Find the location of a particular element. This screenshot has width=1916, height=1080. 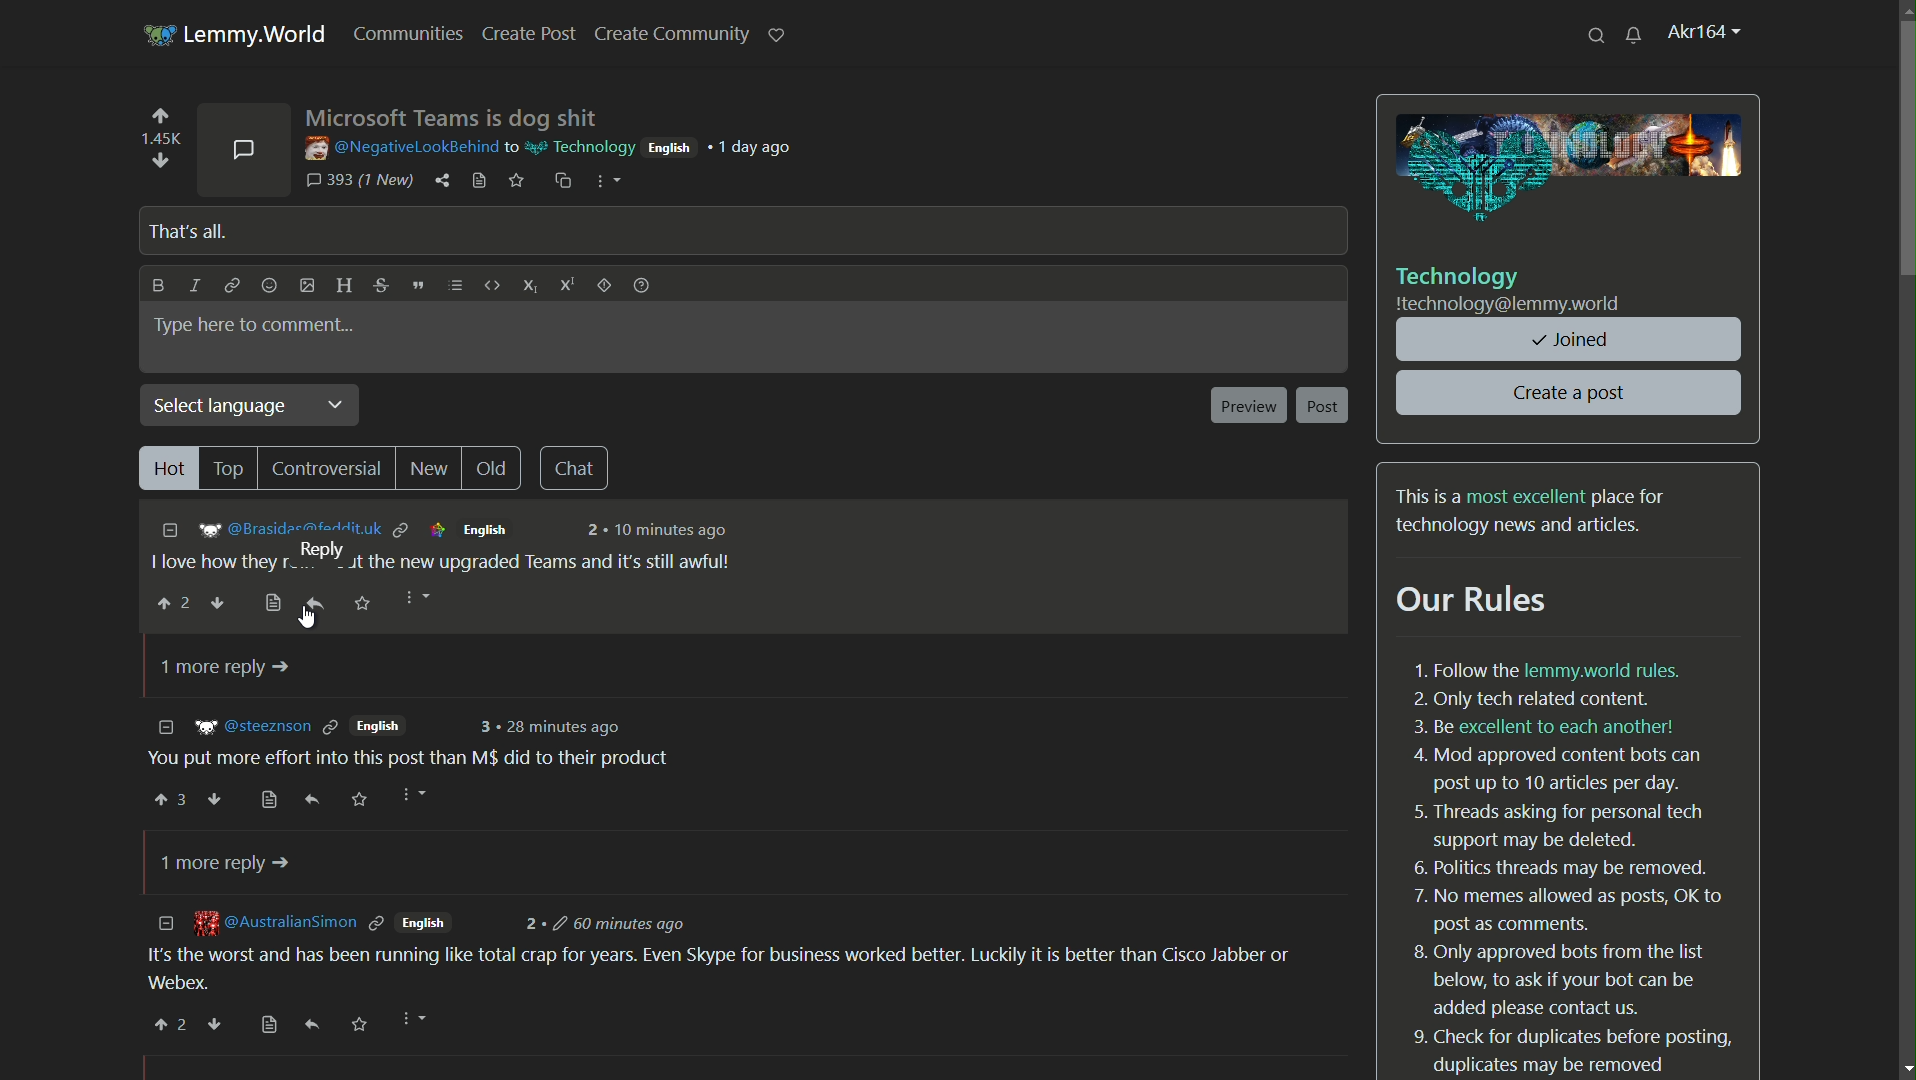

comment-1 is located at coordinates (457, 545).